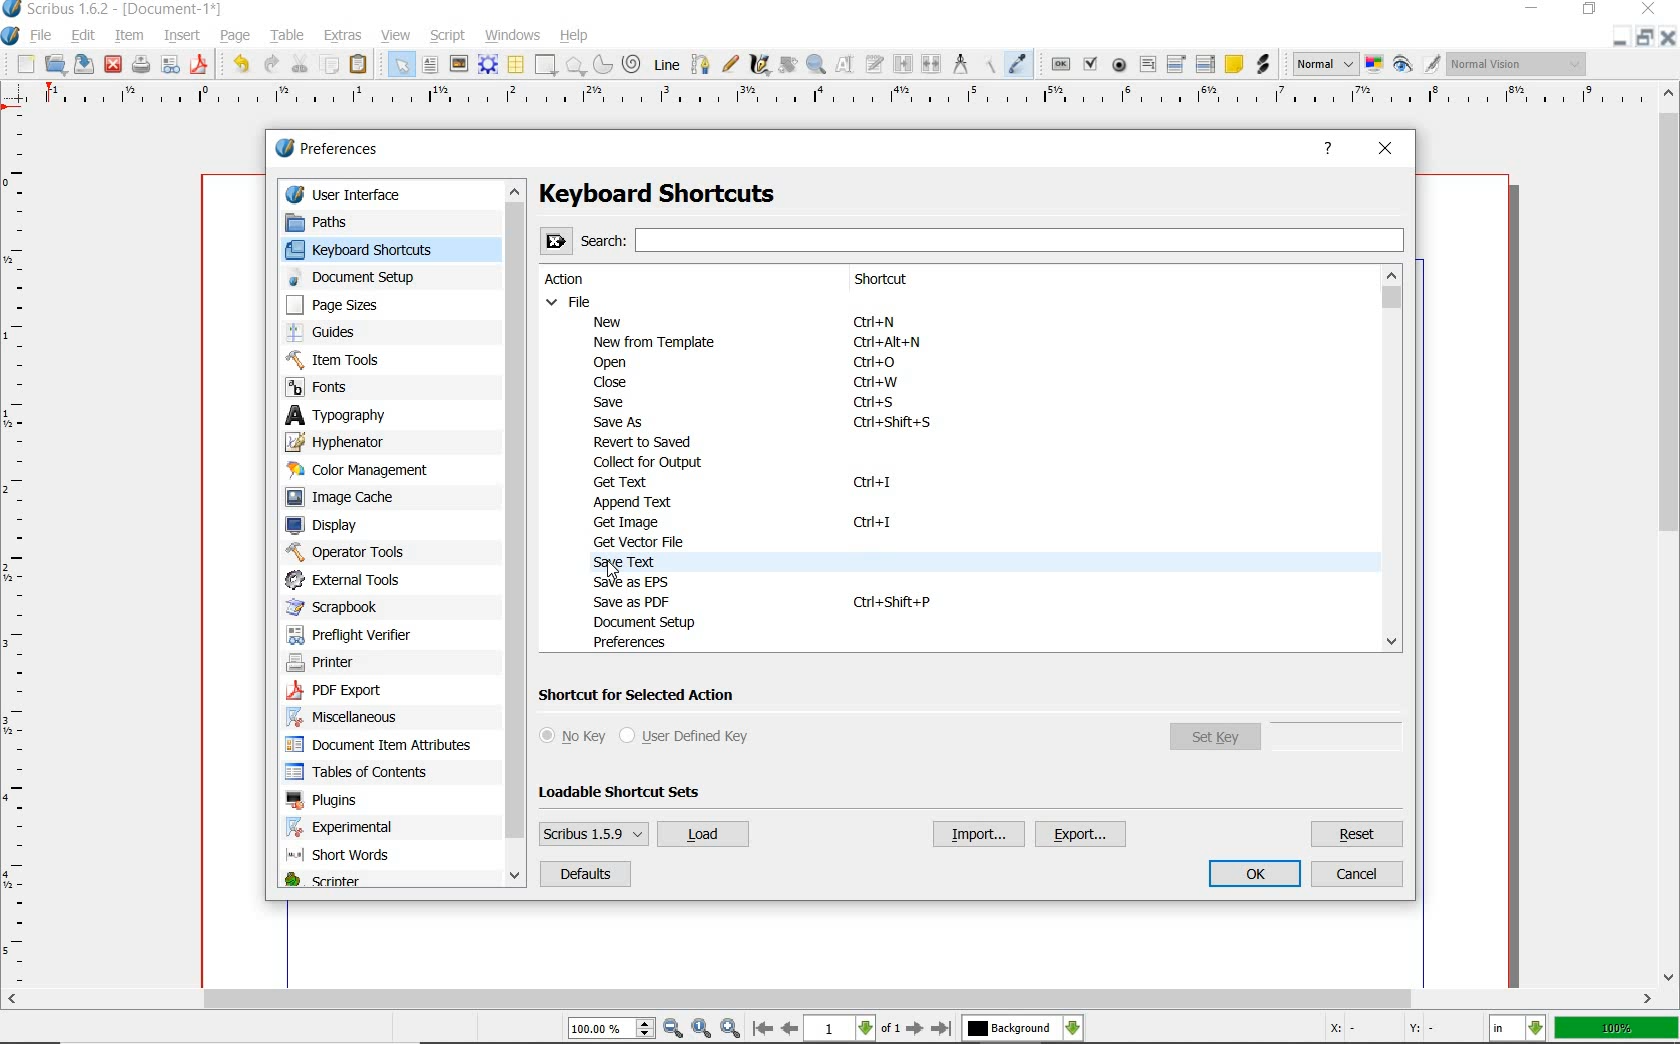  Describe the element at coordinates (1517, 1030) in the screenshot. I see `select the current unit` at that location.